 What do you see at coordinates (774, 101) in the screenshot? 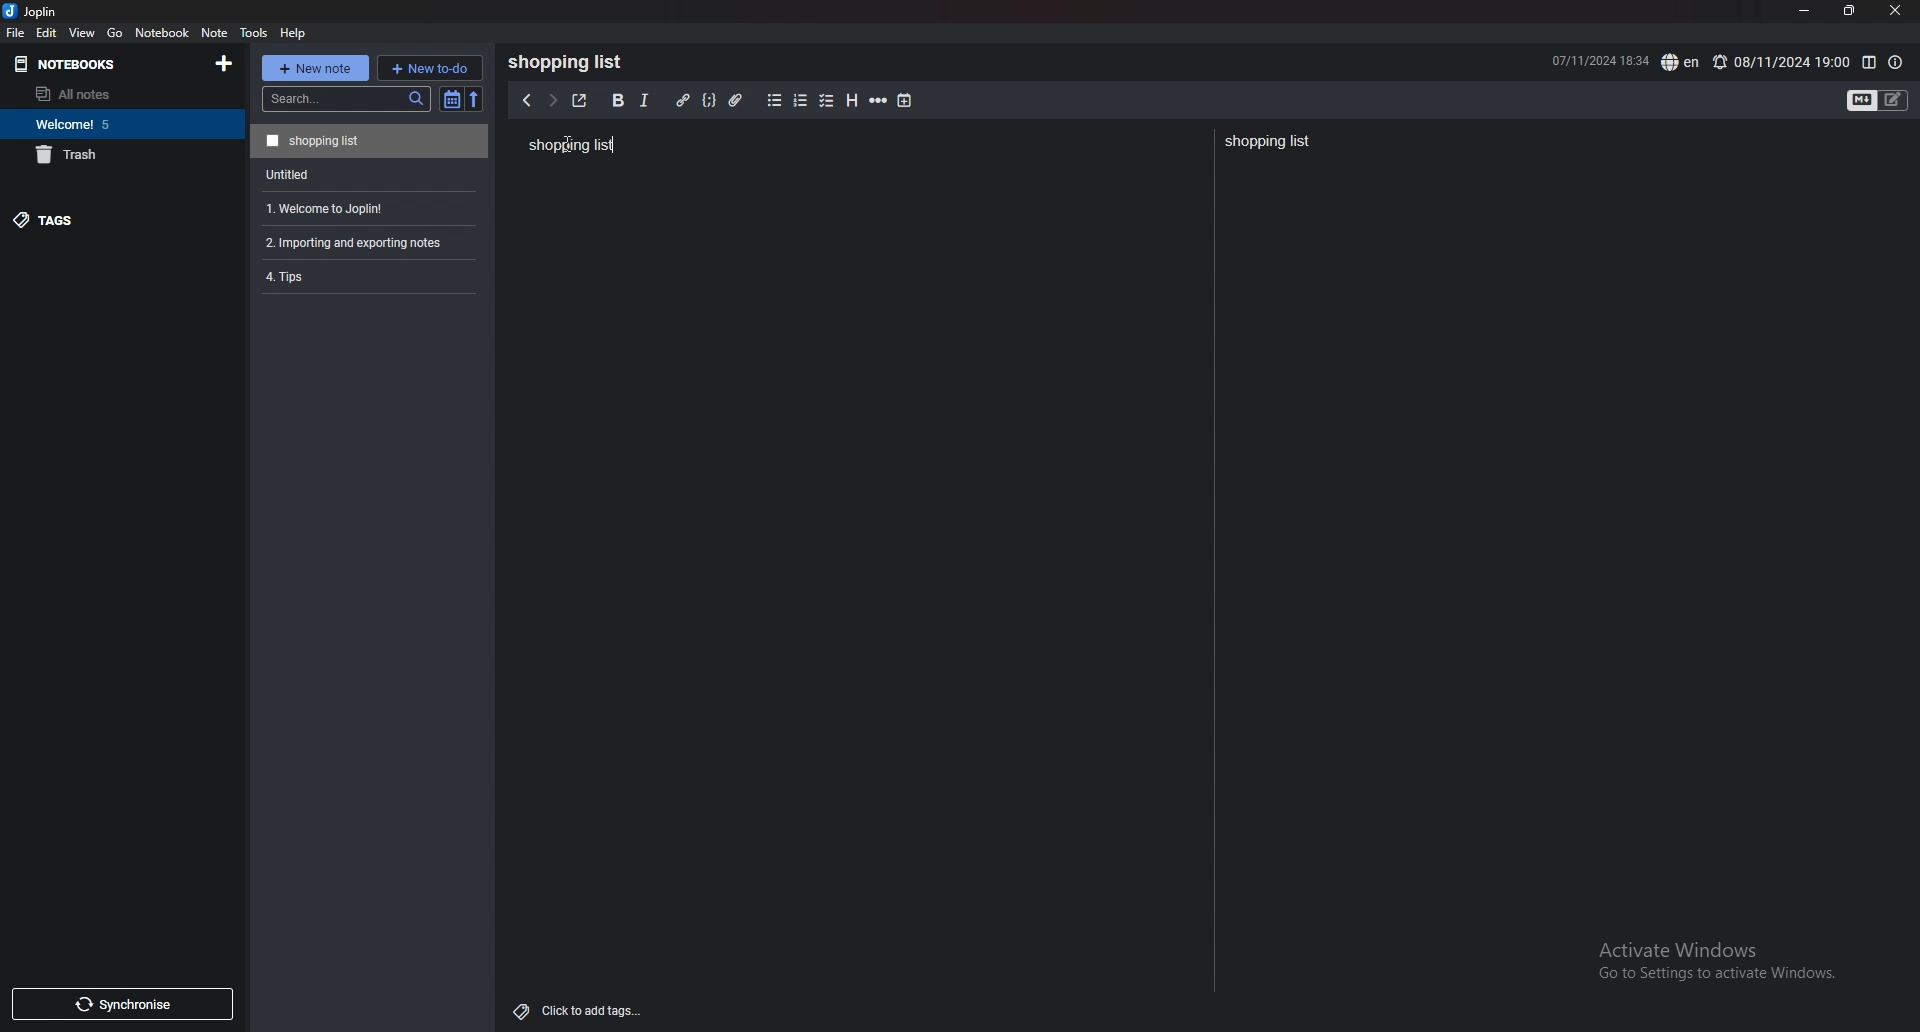
I see `bullet list` at bounding box center [774, 101].